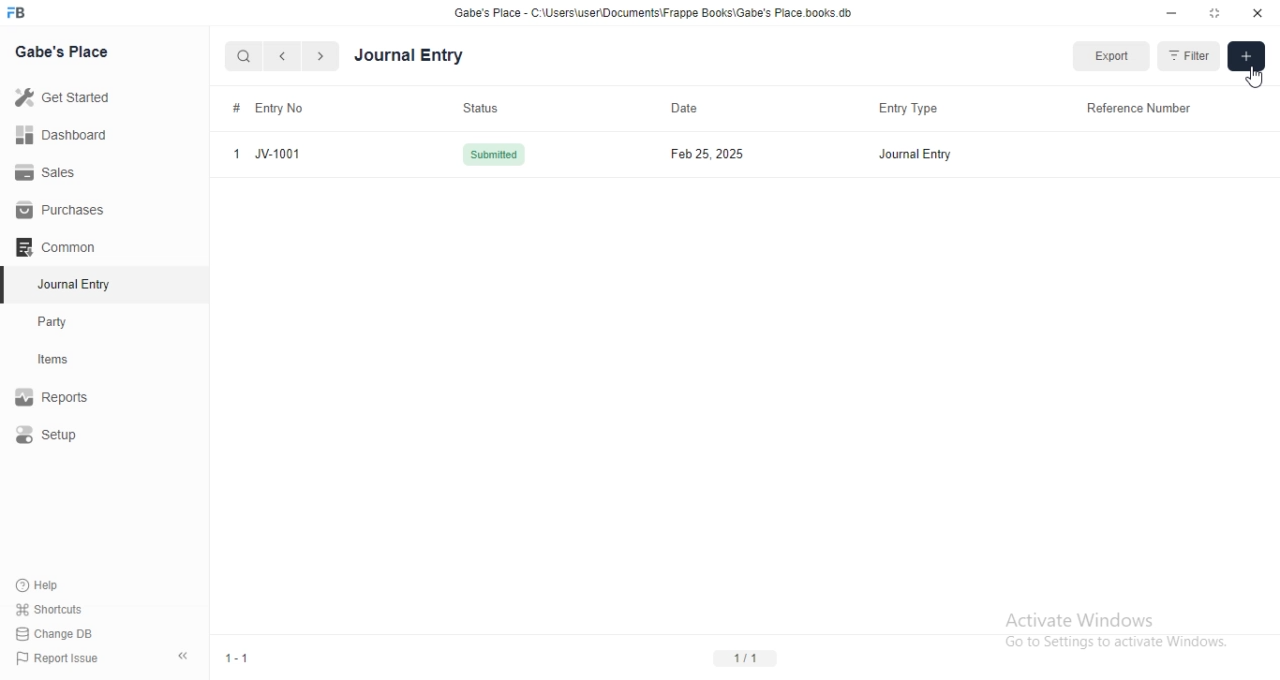 The height and width of the screenshot is (680, 1280). What do you see at coordinates (1254, 79) in the screenshot?
I see `cursor` at bounding box center [1254, 79].